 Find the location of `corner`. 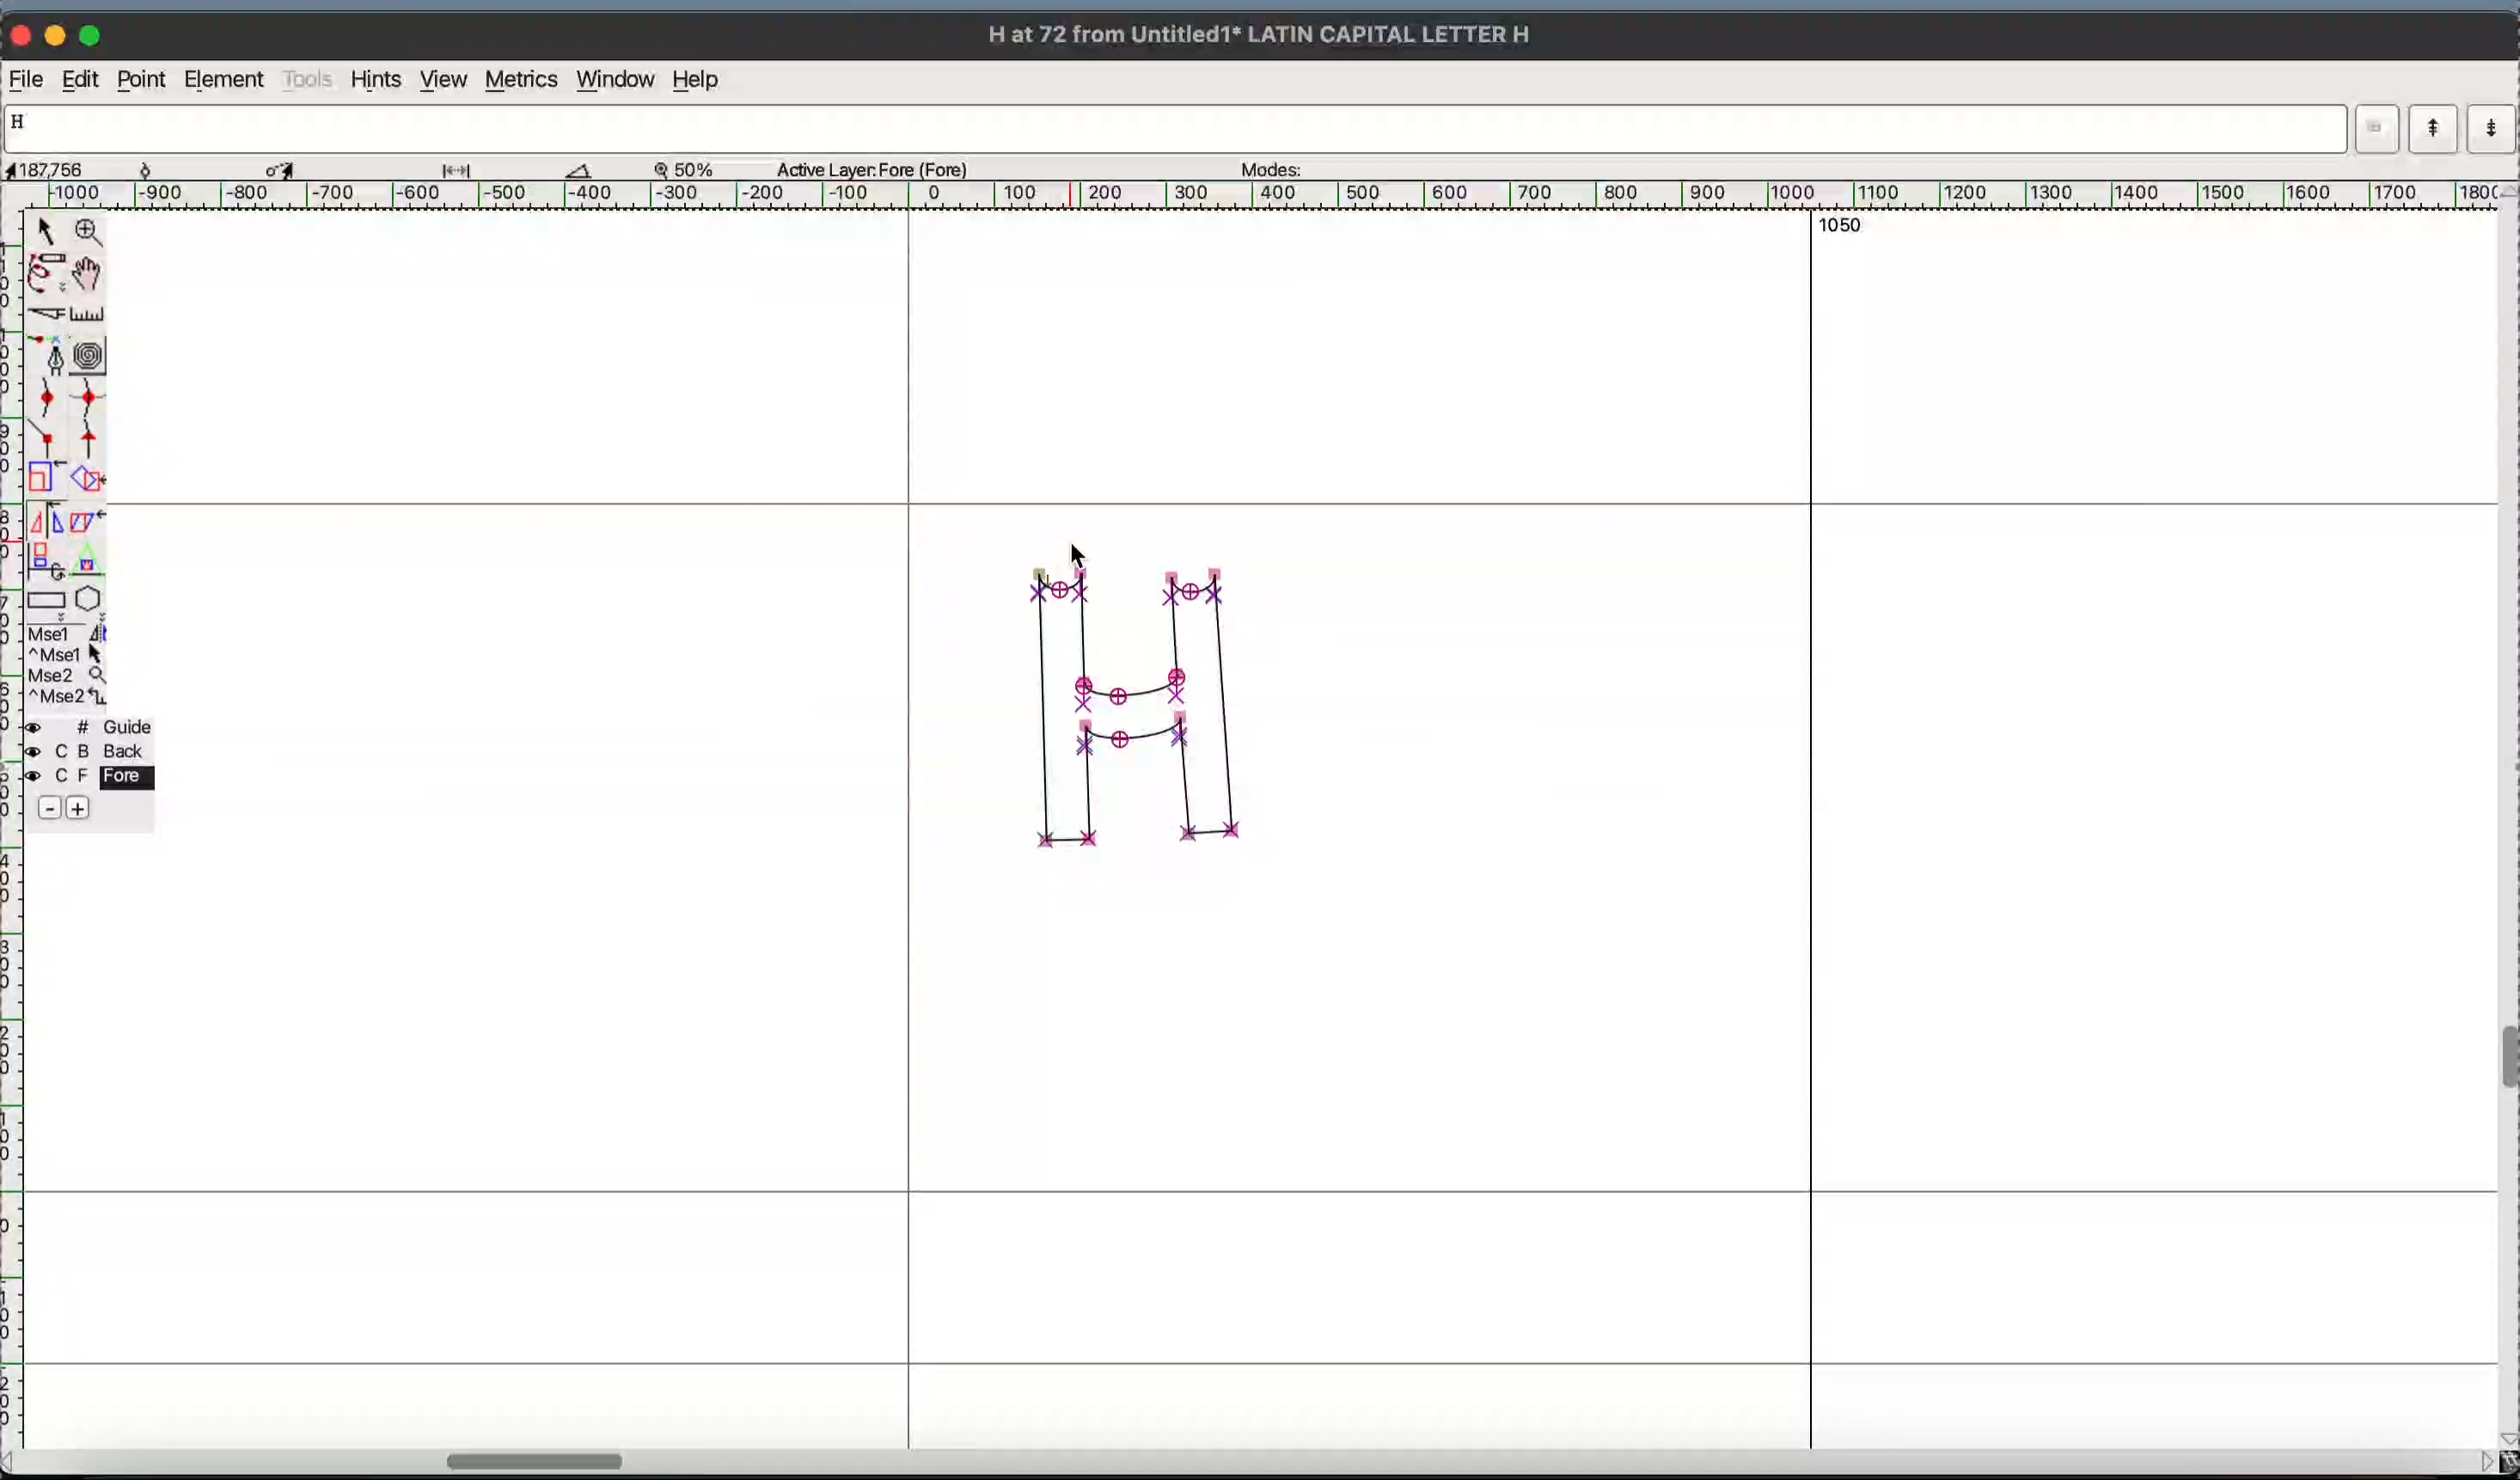

corner is located at coordinates (49, 442).